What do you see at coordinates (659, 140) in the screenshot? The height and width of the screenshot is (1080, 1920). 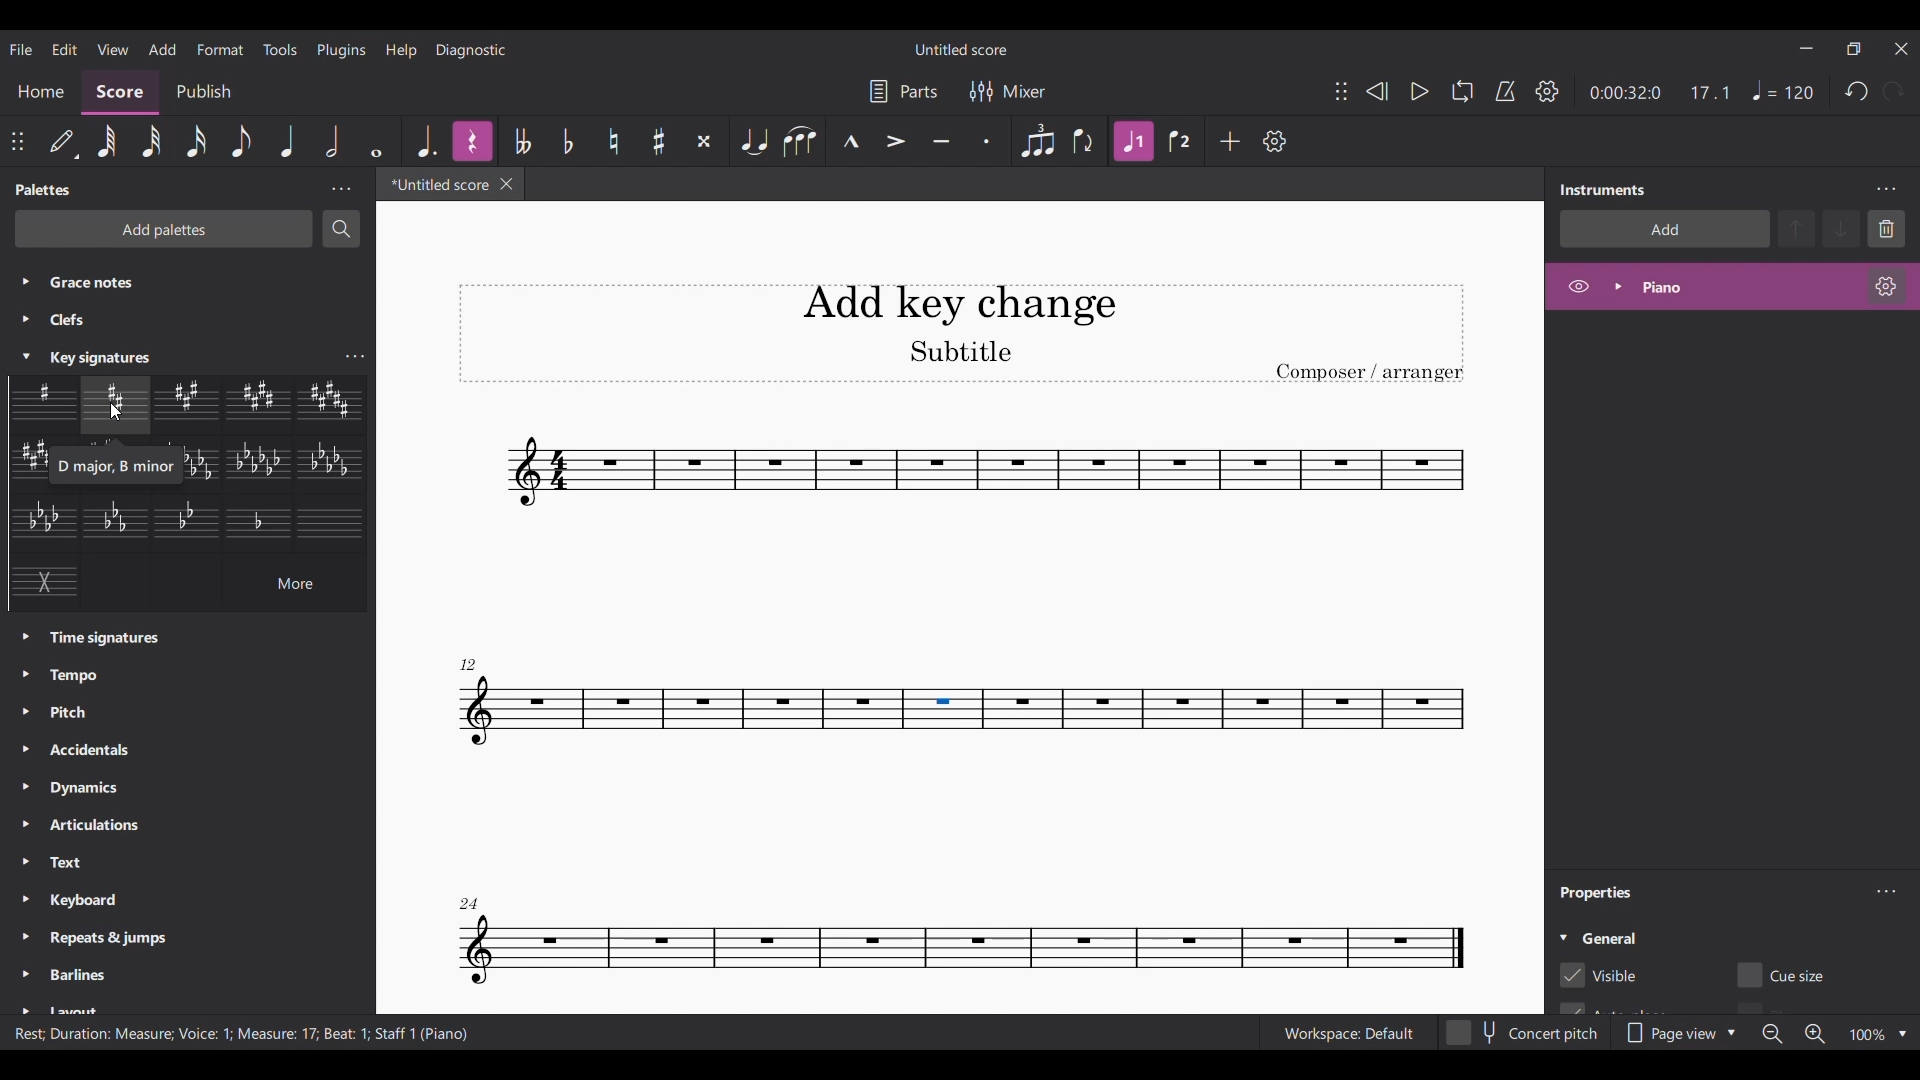 I see `Toggle sharp` at bounding box center [659, 140].